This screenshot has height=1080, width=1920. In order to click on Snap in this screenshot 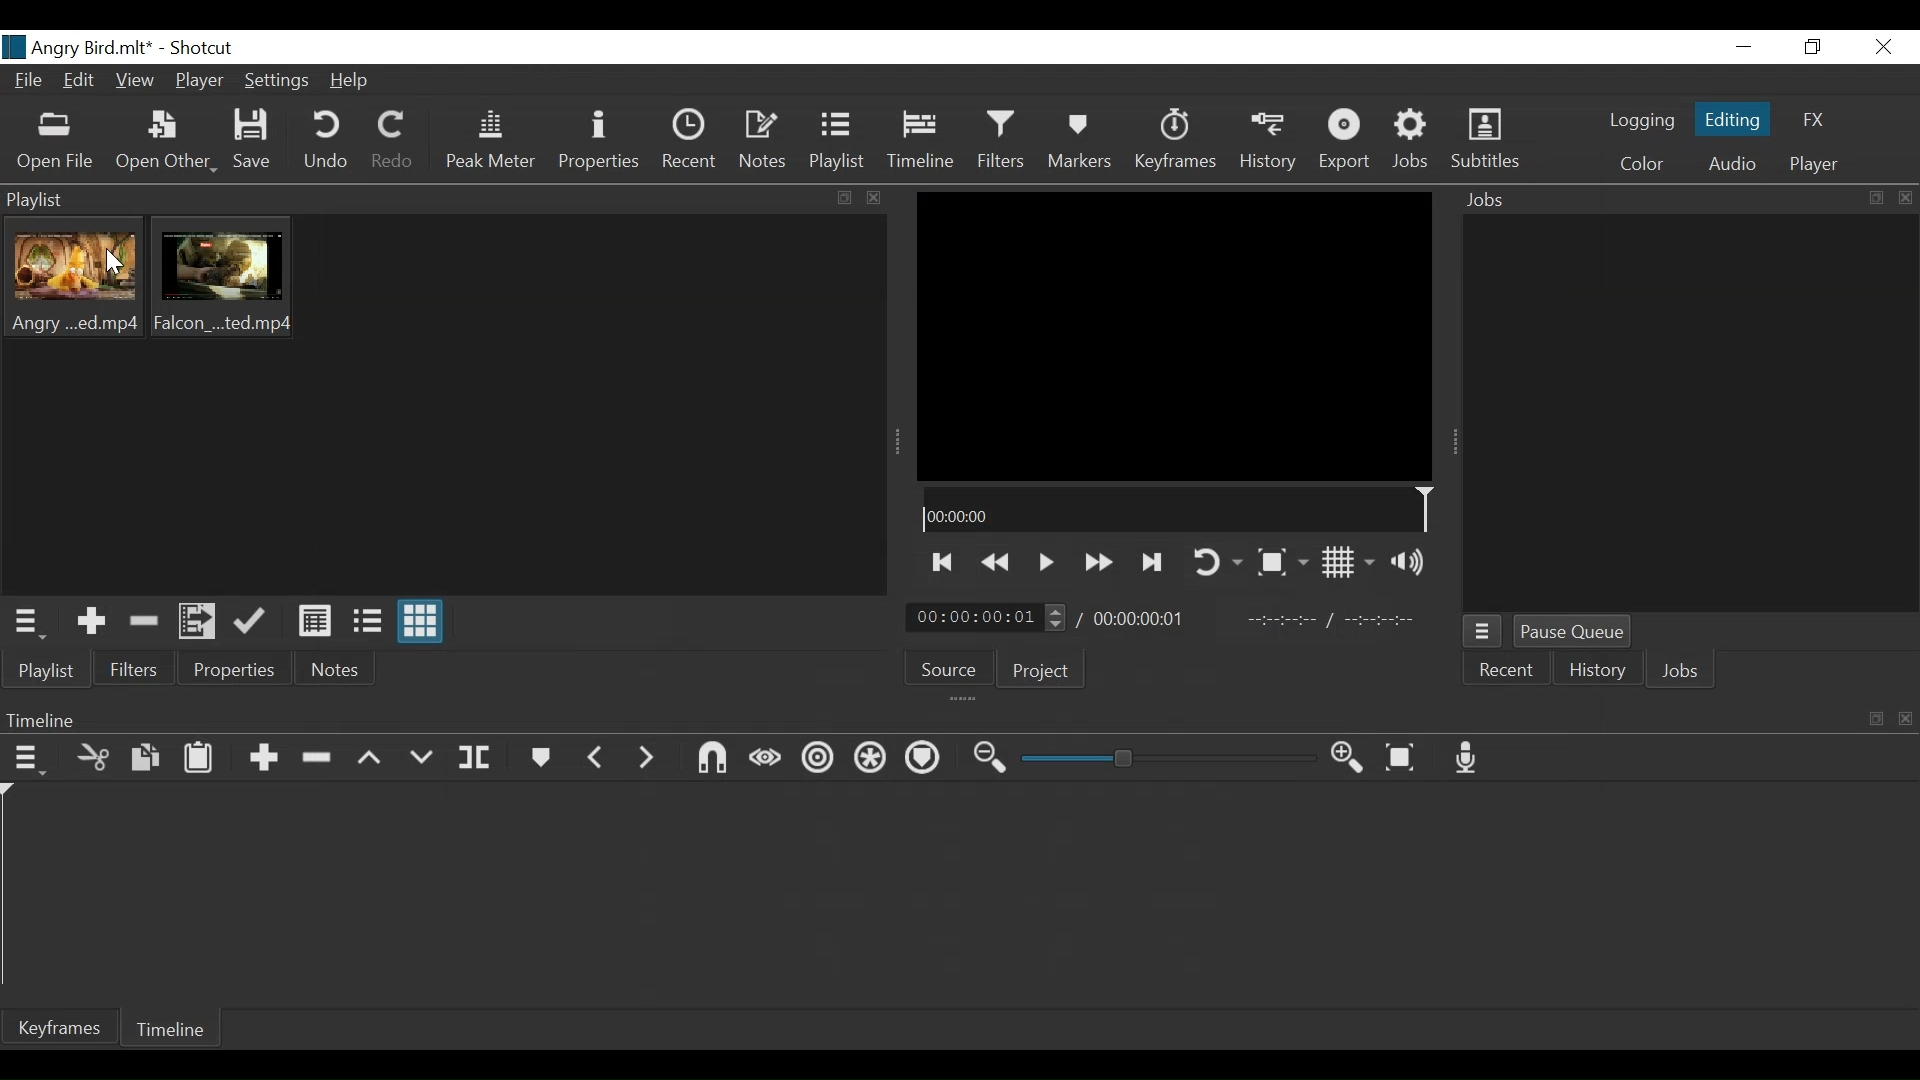, I will do `click(710, 760)`.